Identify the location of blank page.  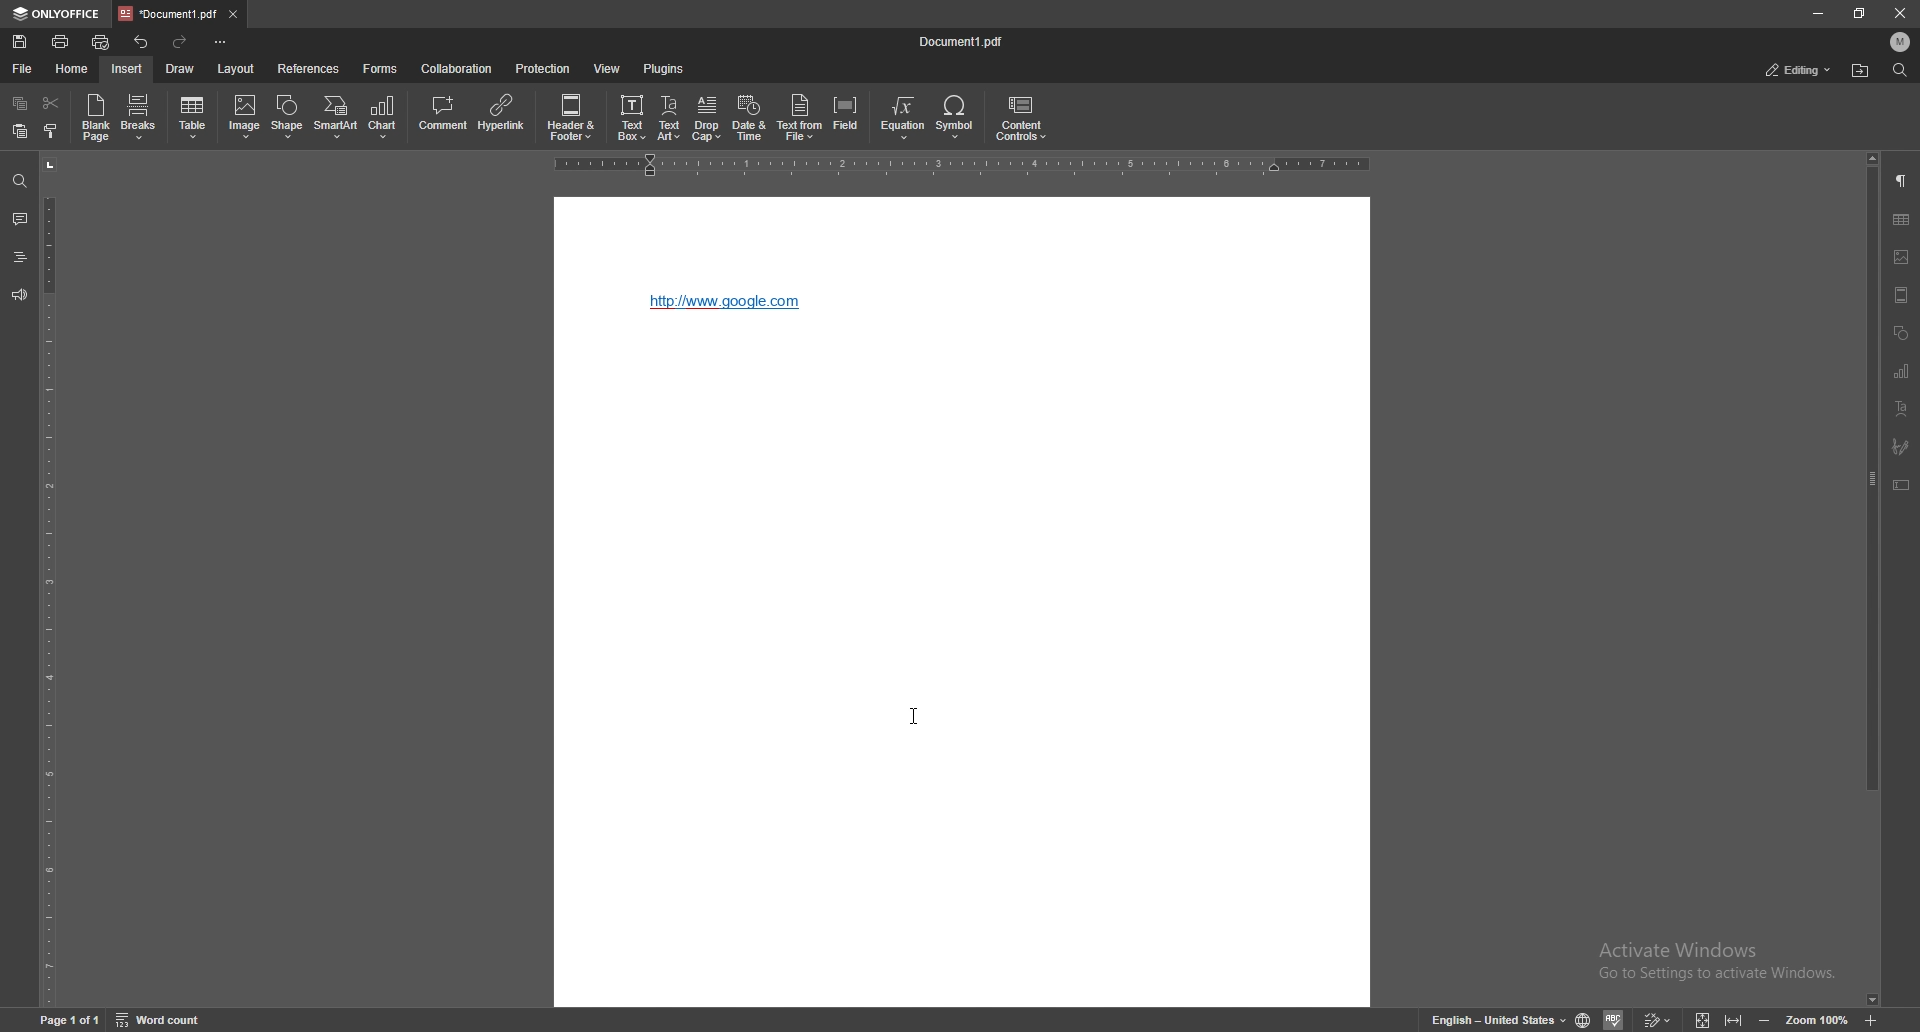
(97, 117).